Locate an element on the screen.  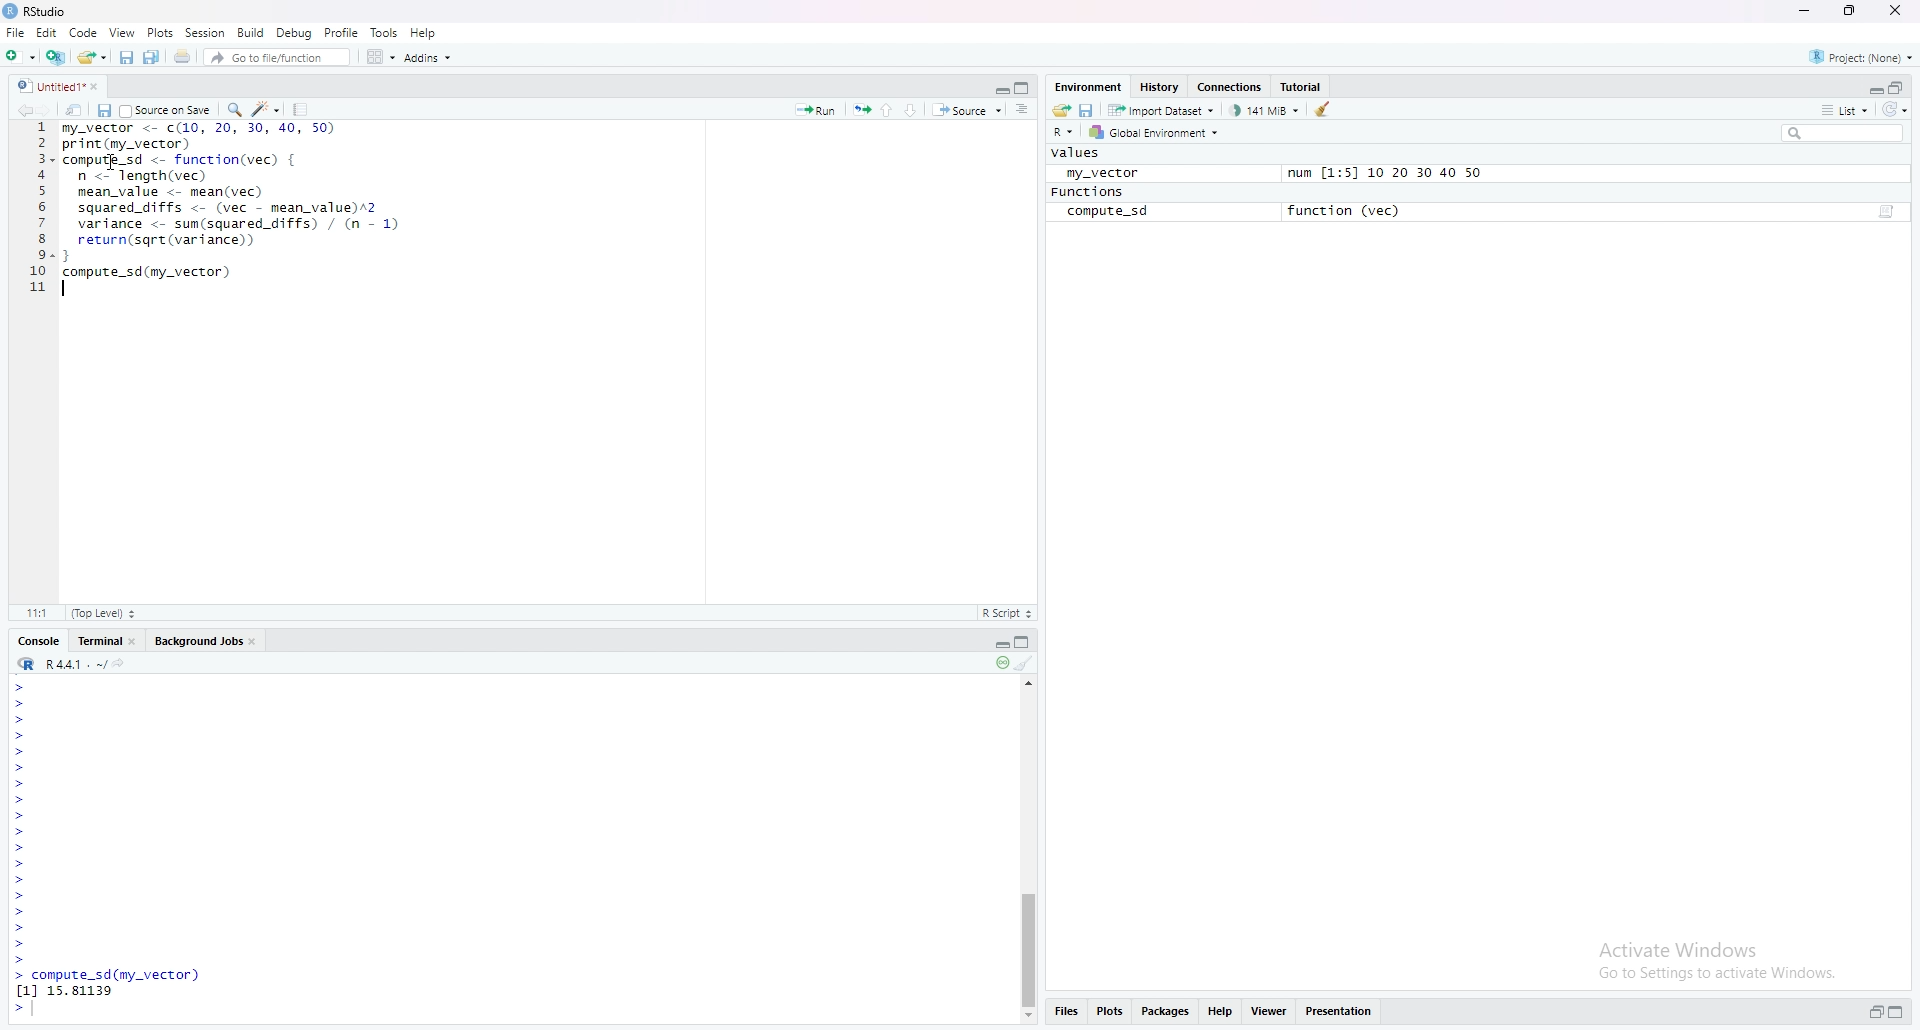
Profile is located at coordinates (342, 32).